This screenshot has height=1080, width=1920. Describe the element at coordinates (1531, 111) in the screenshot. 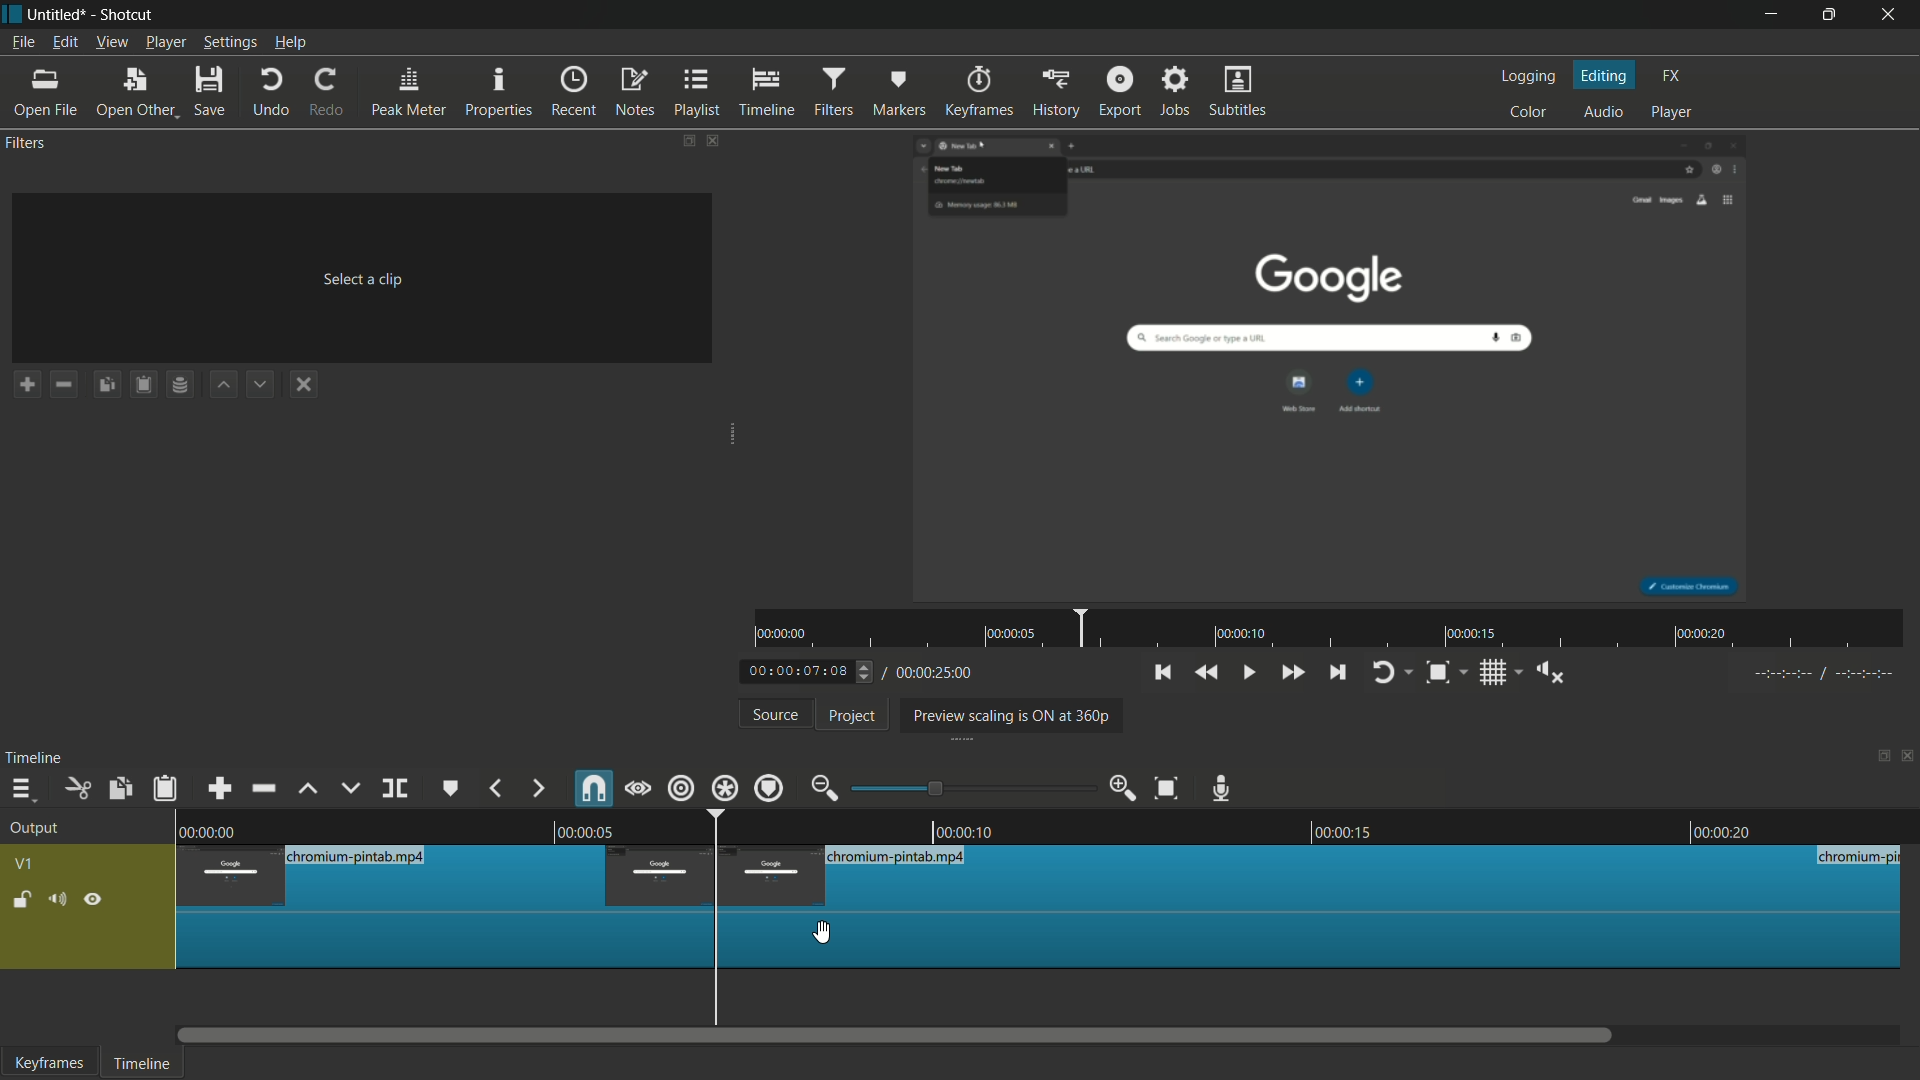

I see `color` at that location.